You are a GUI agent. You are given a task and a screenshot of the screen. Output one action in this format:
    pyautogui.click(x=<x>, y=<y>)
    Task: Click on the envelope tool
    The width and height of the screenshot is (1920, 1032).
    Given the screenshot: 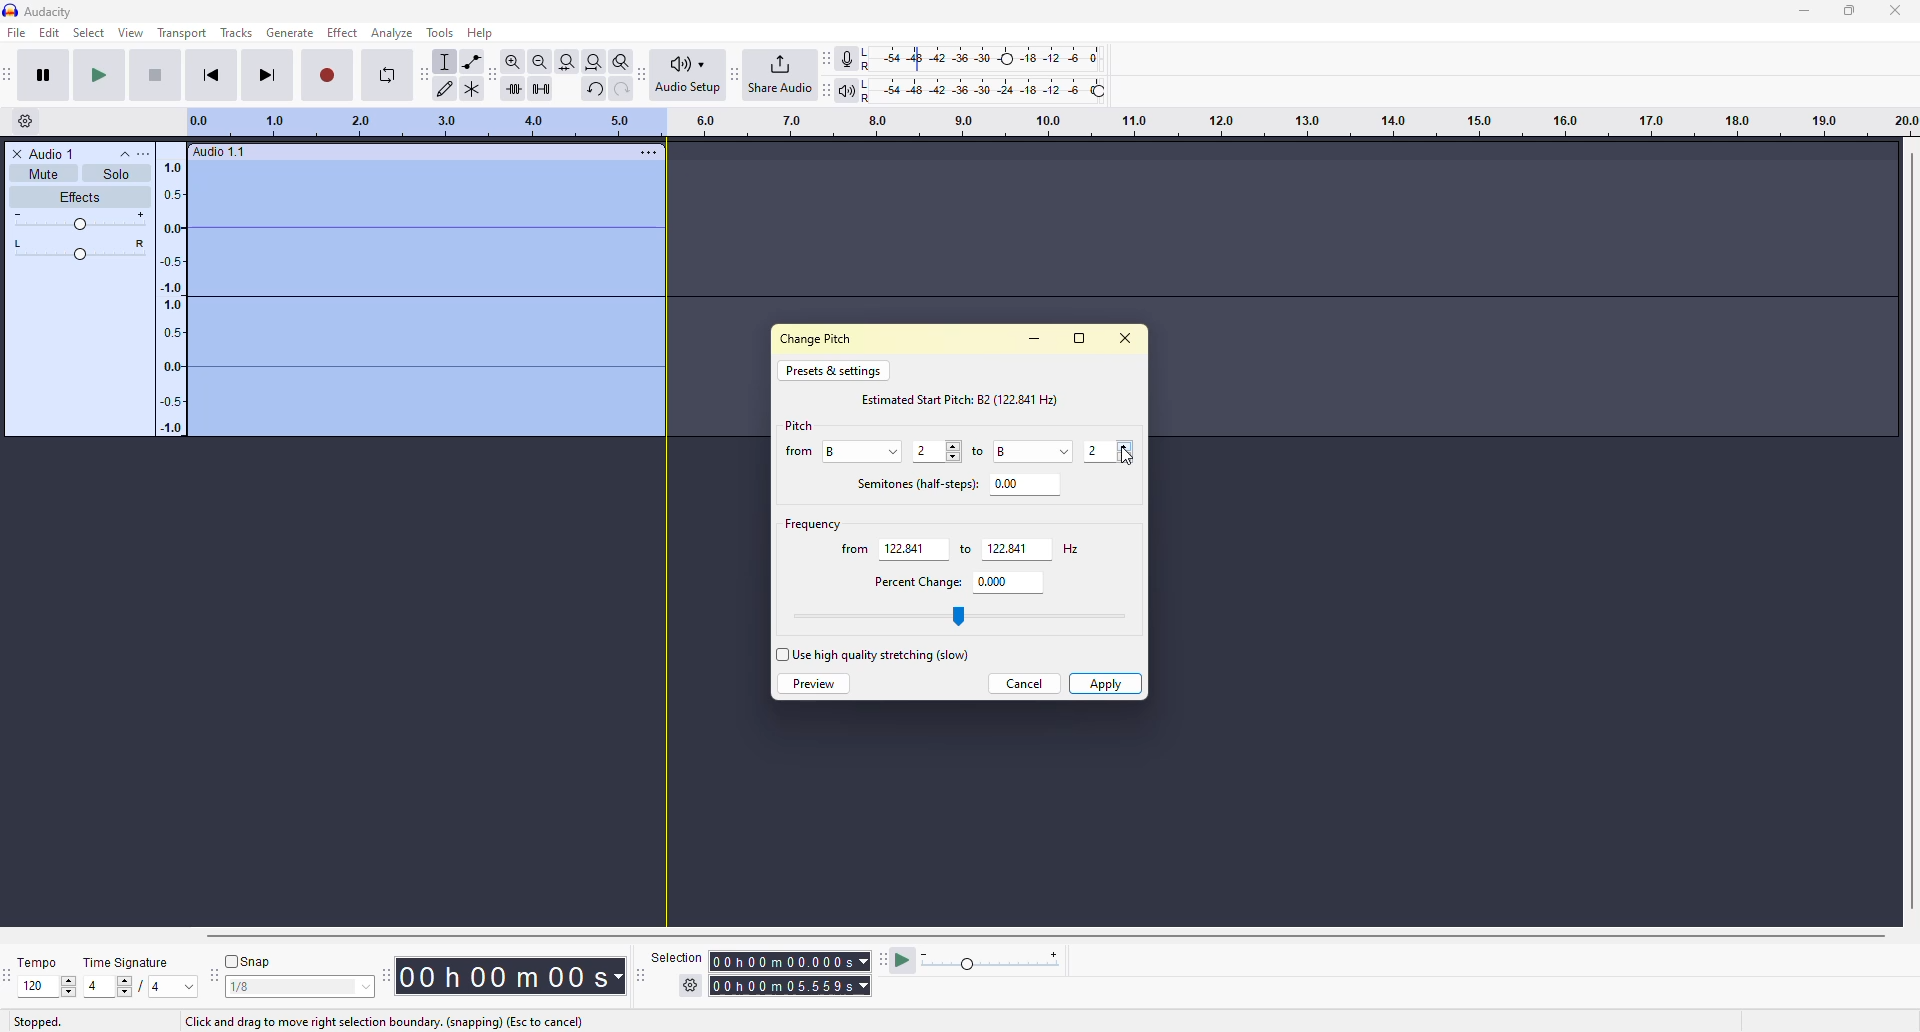 What is the action you would take?
    pyautogui.click(x=472, y=62)
    